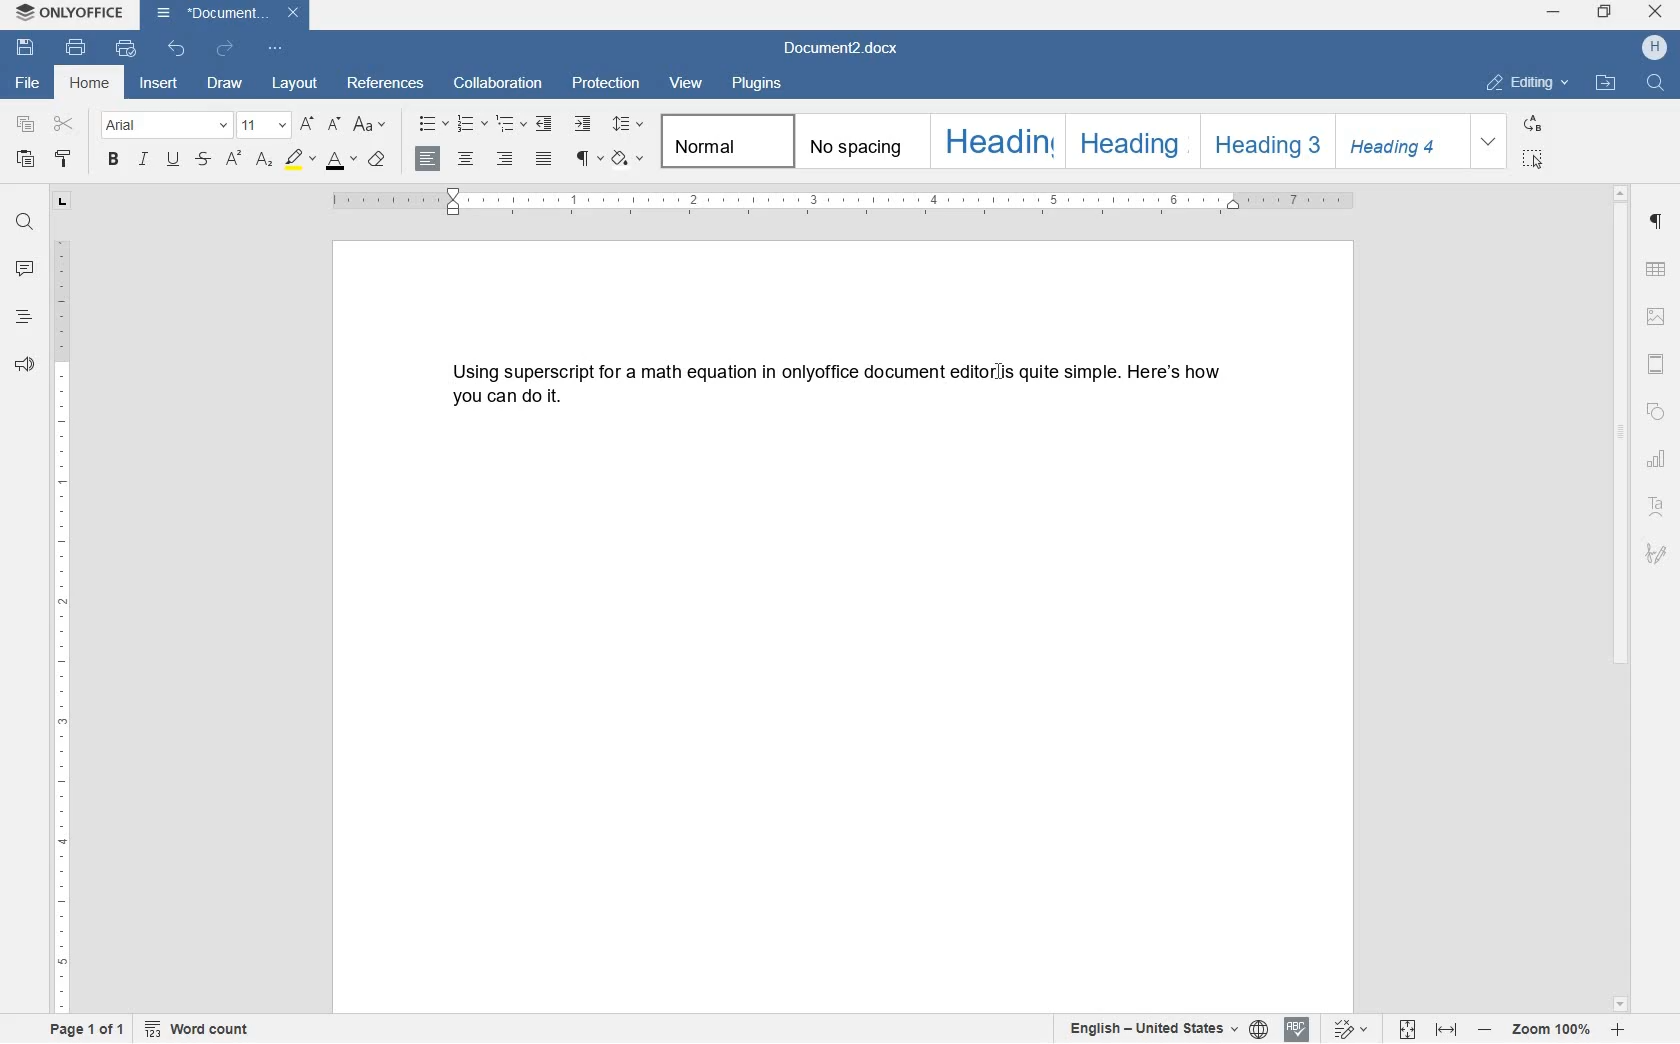  I want to click on SELECT ALL, so click(1533, 161).